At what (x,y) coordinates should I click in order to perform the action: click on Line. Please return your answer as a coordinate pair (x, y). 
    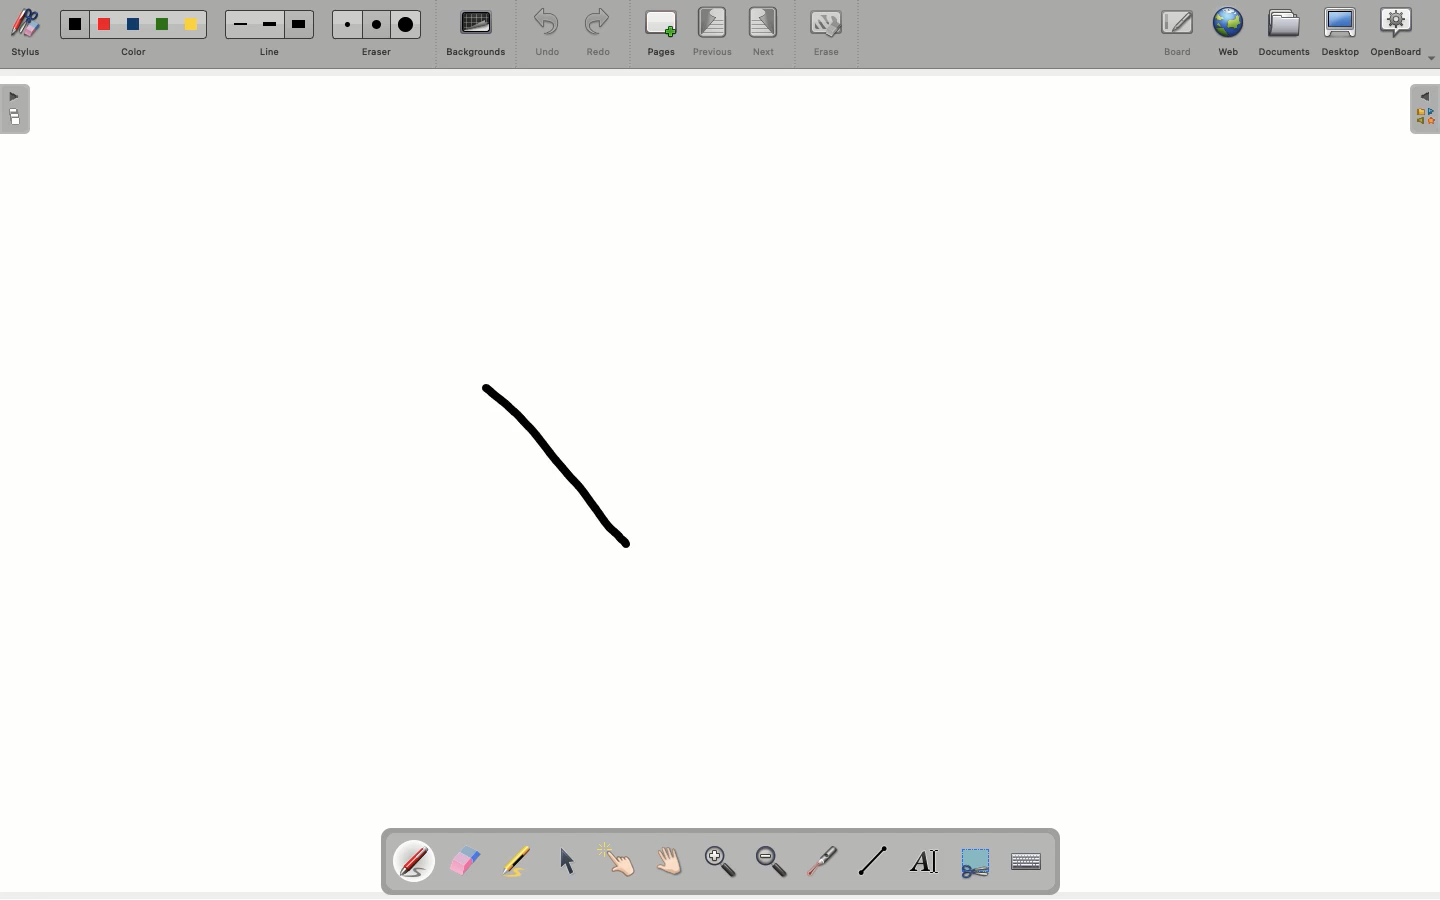
    Looking at the image, I should click on (875, 862).